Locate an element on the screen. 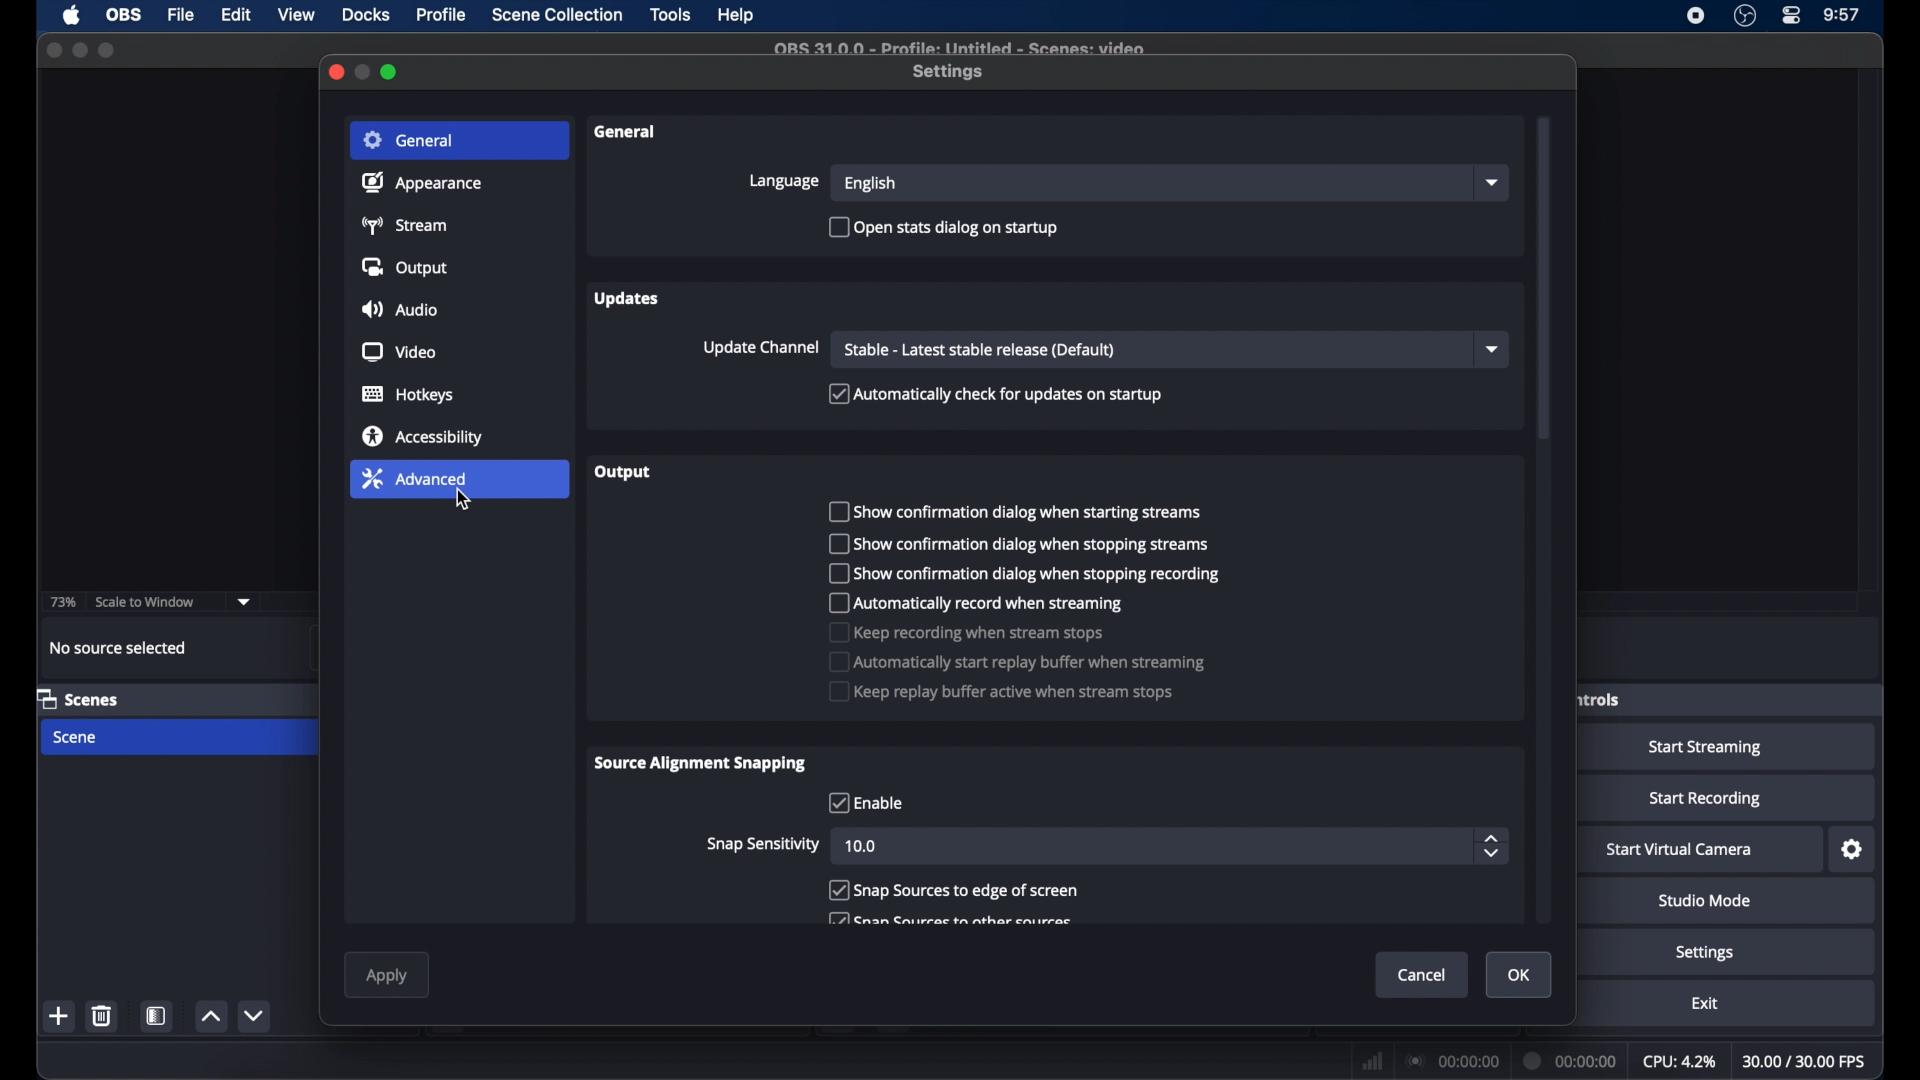 This screenshot has width=1920, height=1080. scroll box is located at coordinates (1544, 276).